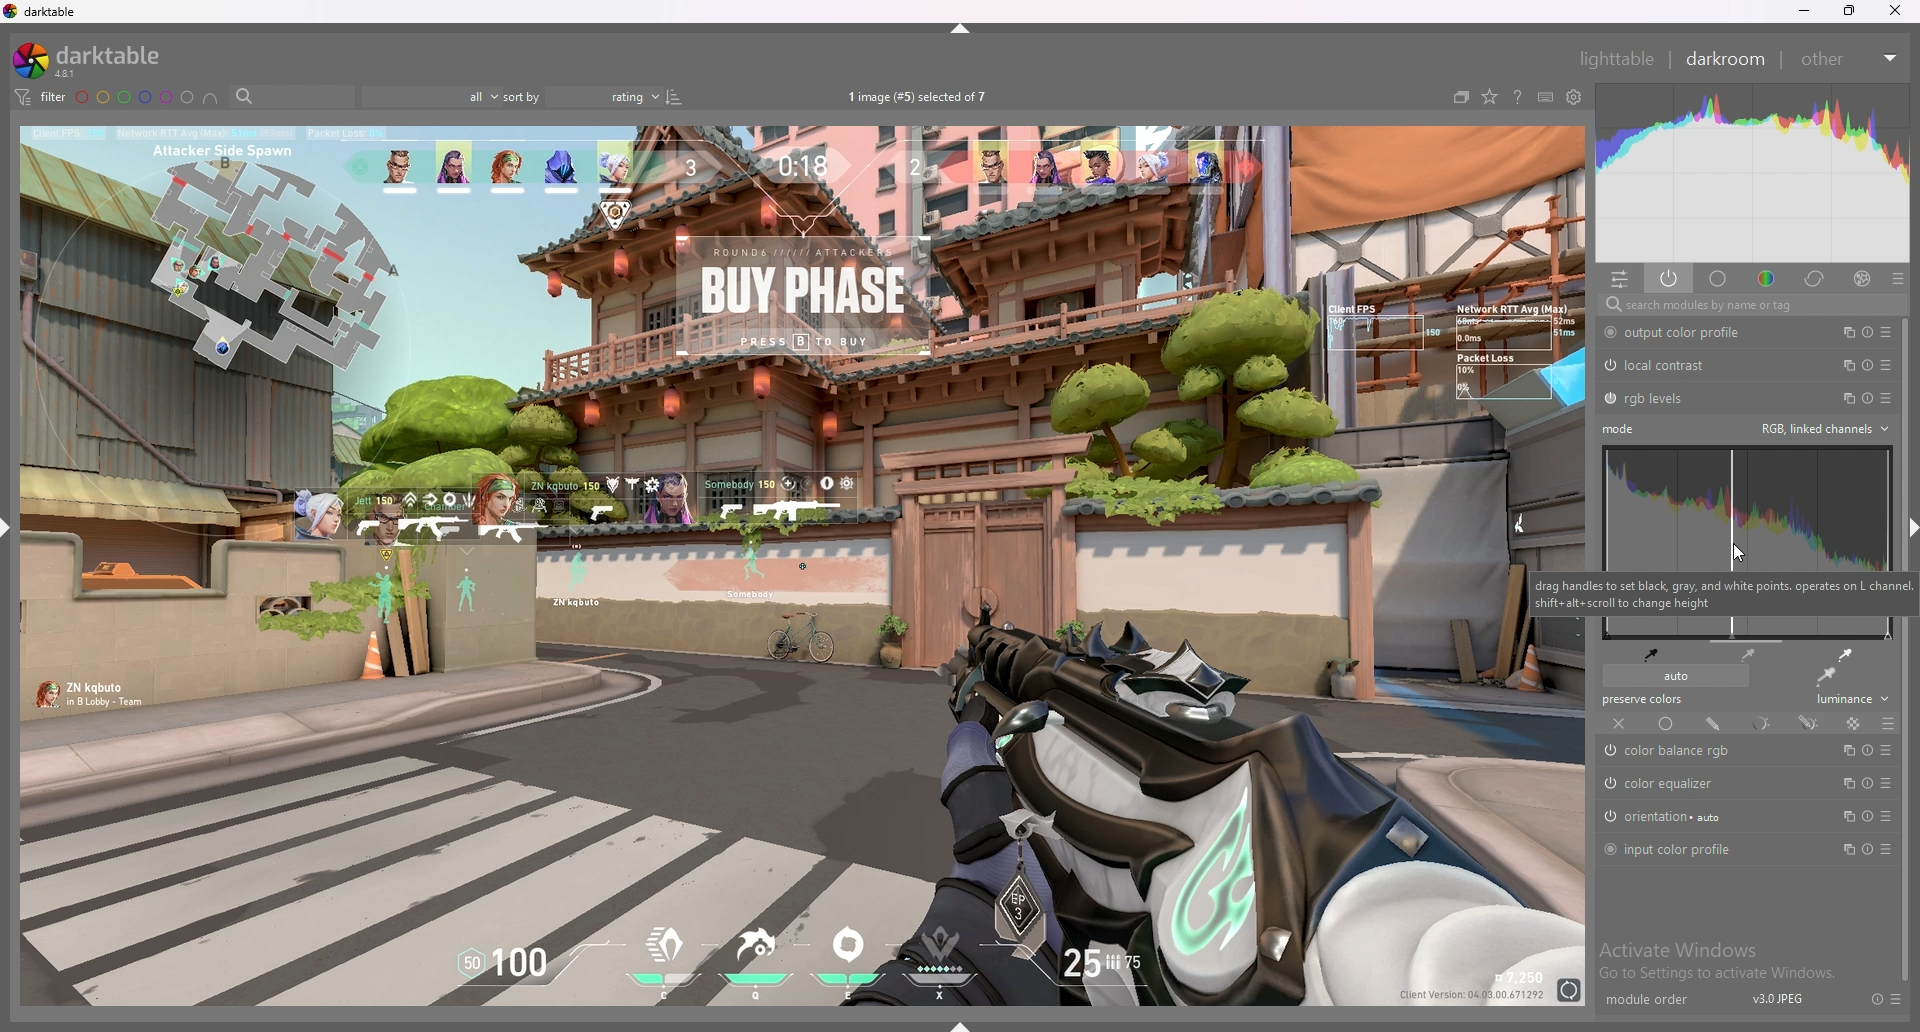 Image resolution: width=1920 pixels, height=1032 pixels. Describe the element at coordinates (1607, 850) in the screenshot. I see `switched on` at that location.